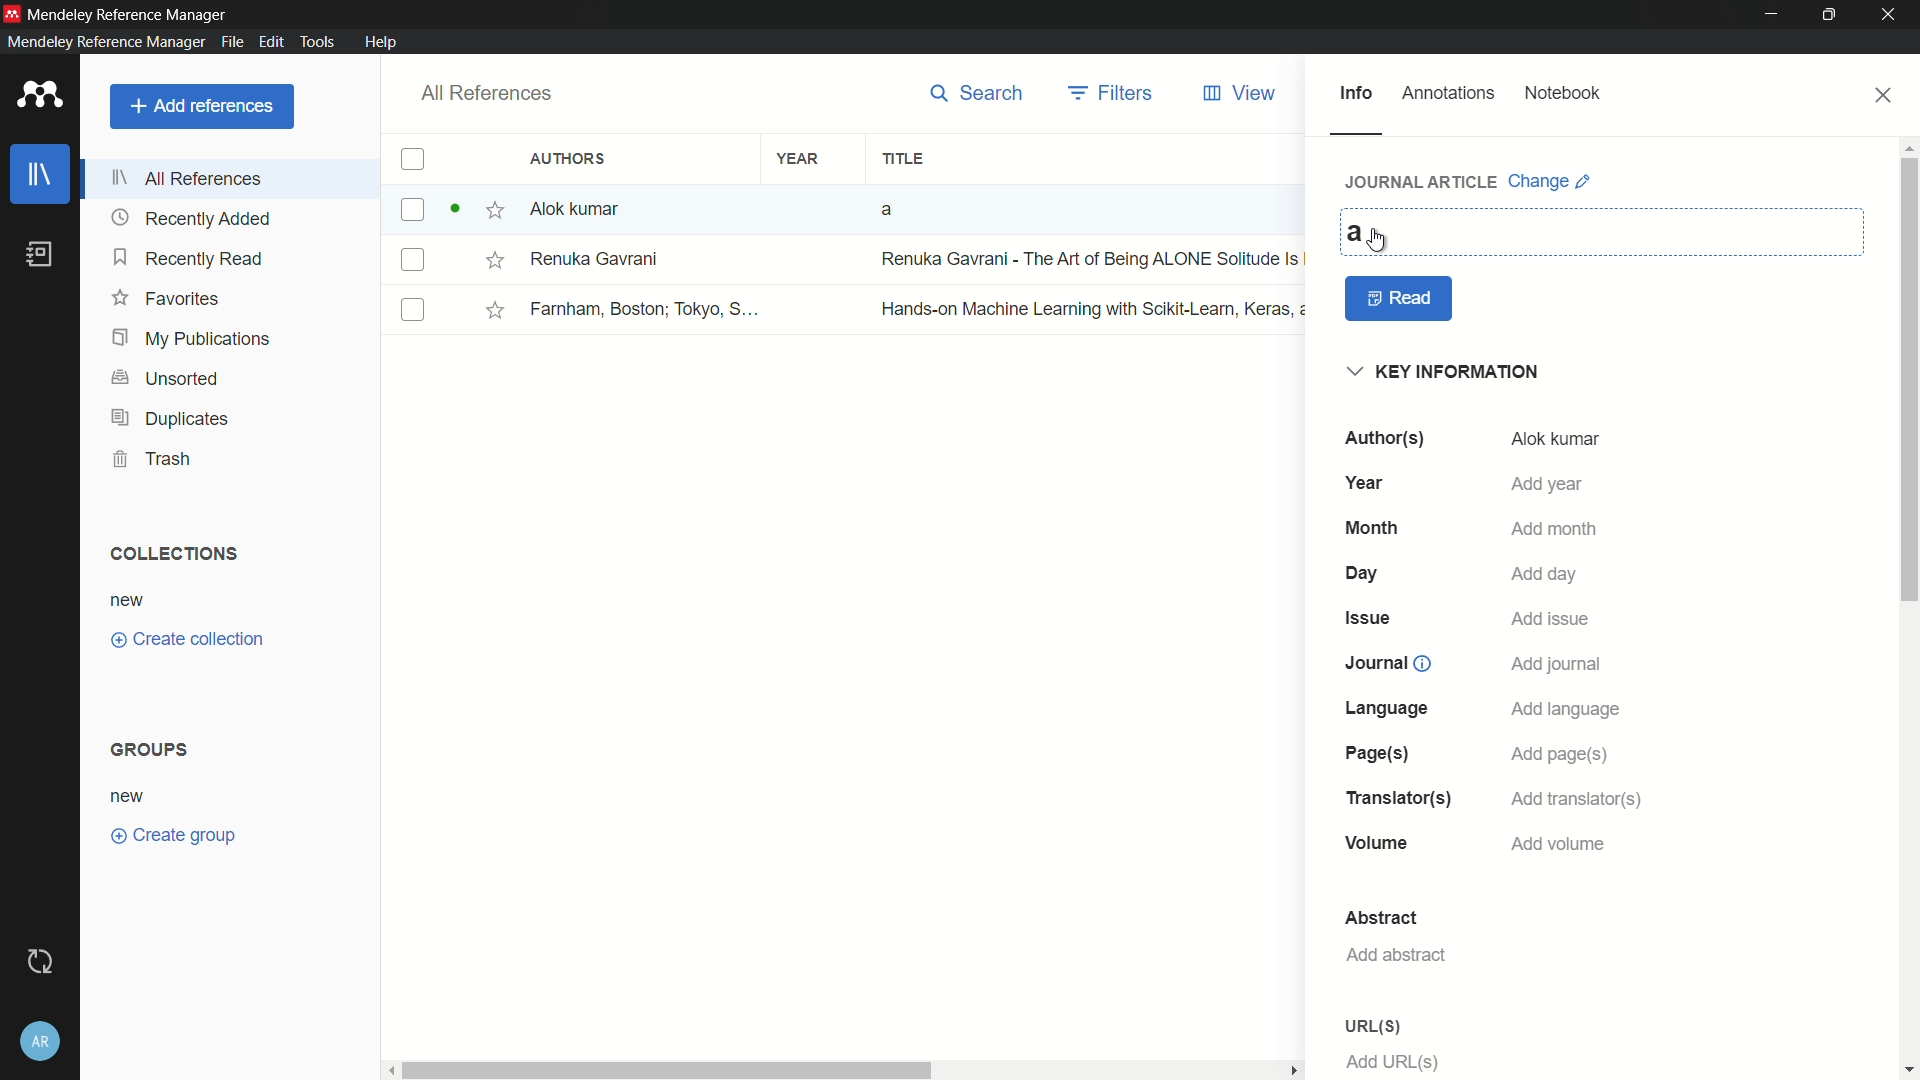 The image size is (1920, 1080). Describe the element at coordinates (129, 798) in the screenshot. I see `new` at that location.